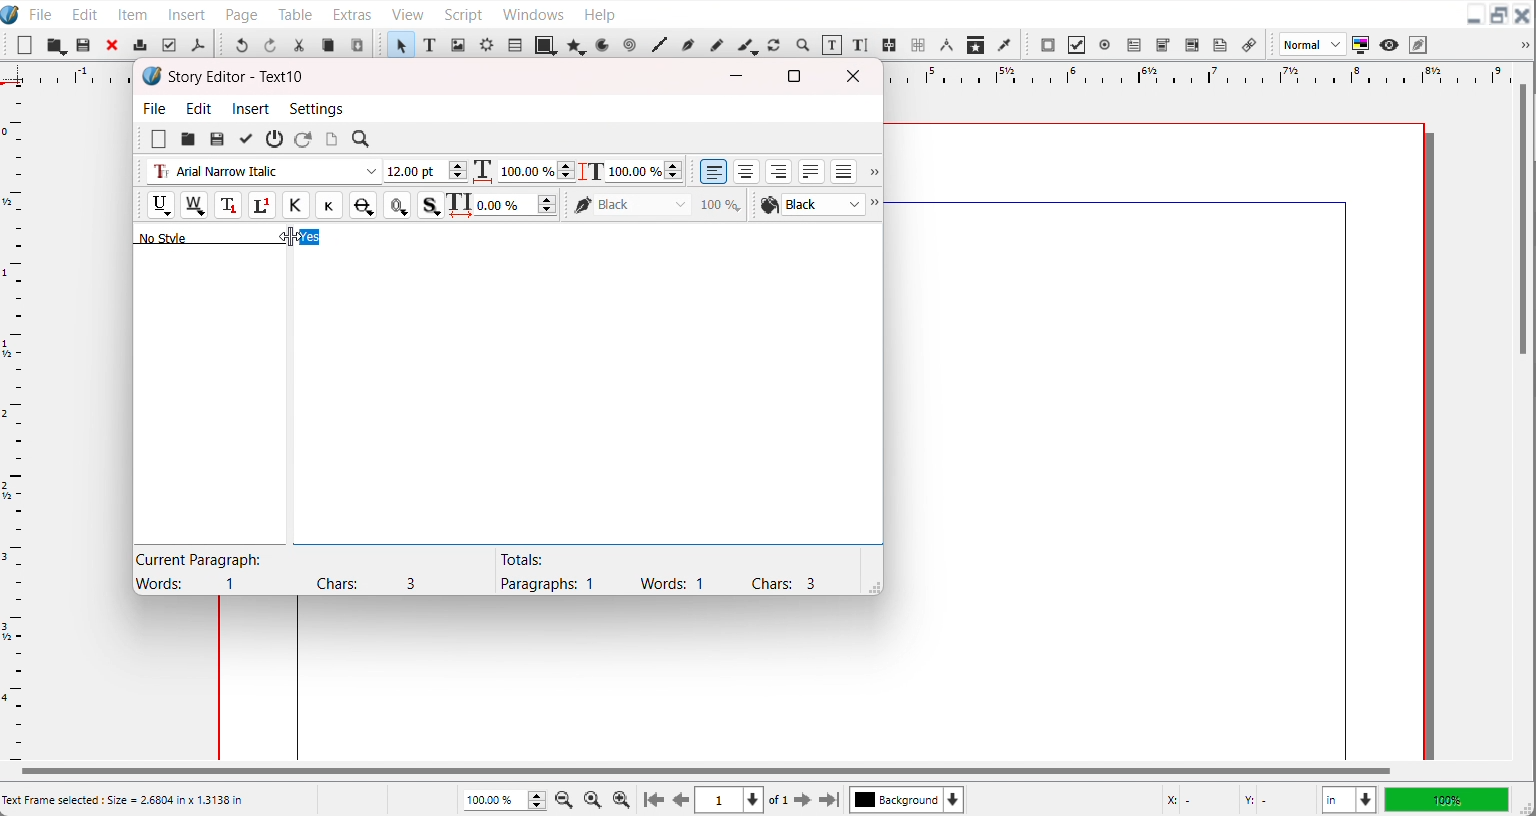  What do you see at coordinates (1048, 44) in the screenshot?
I see `PDF Push button` at bounding box center [1048, 44].